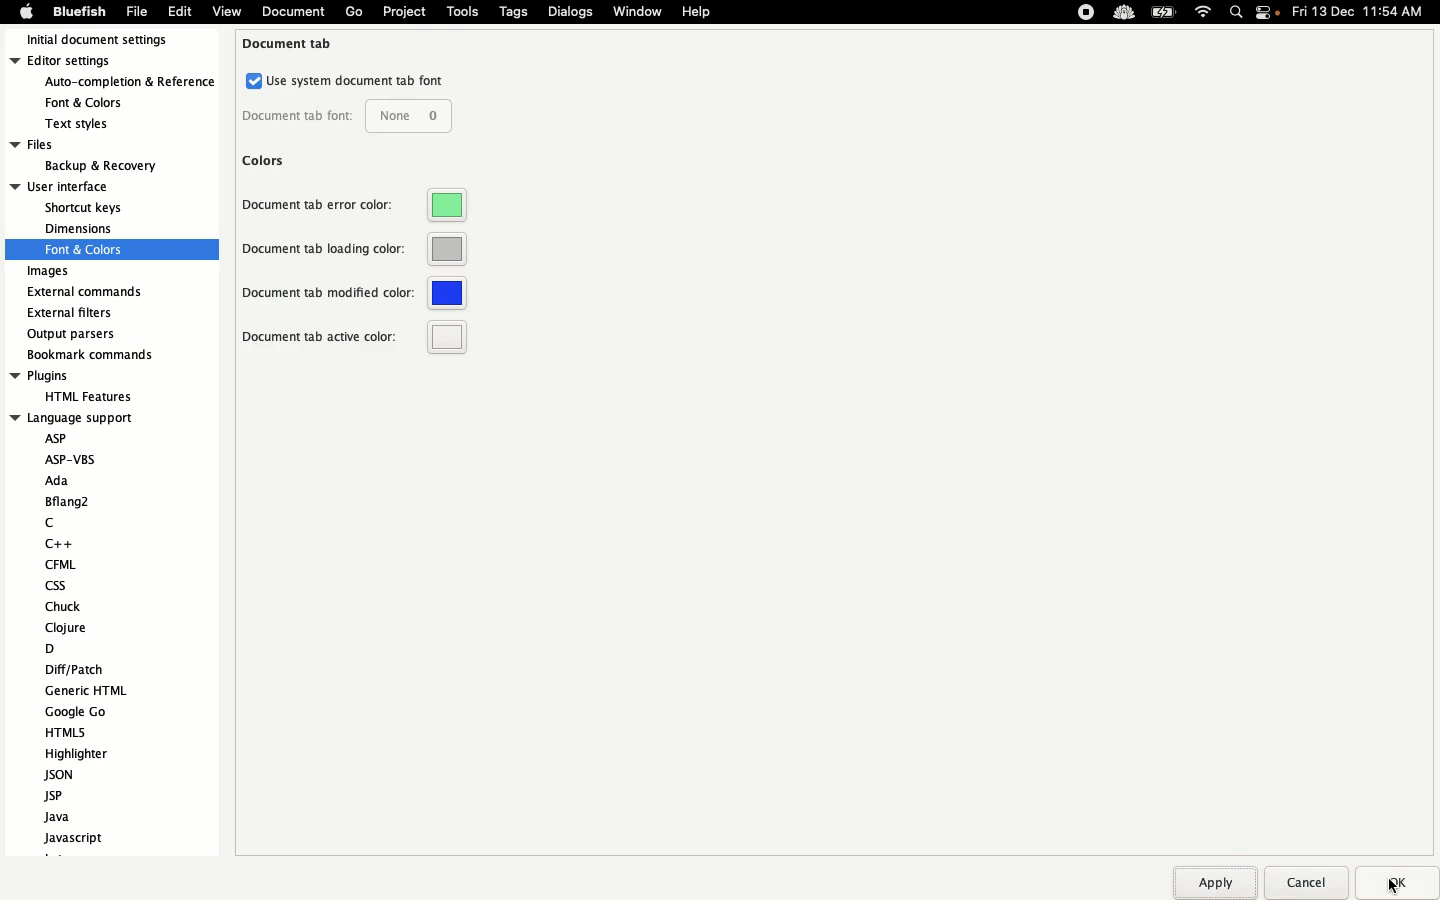  Describe the element at coordinates (463, 11) in the screenshot. I see `Tools` at that location.